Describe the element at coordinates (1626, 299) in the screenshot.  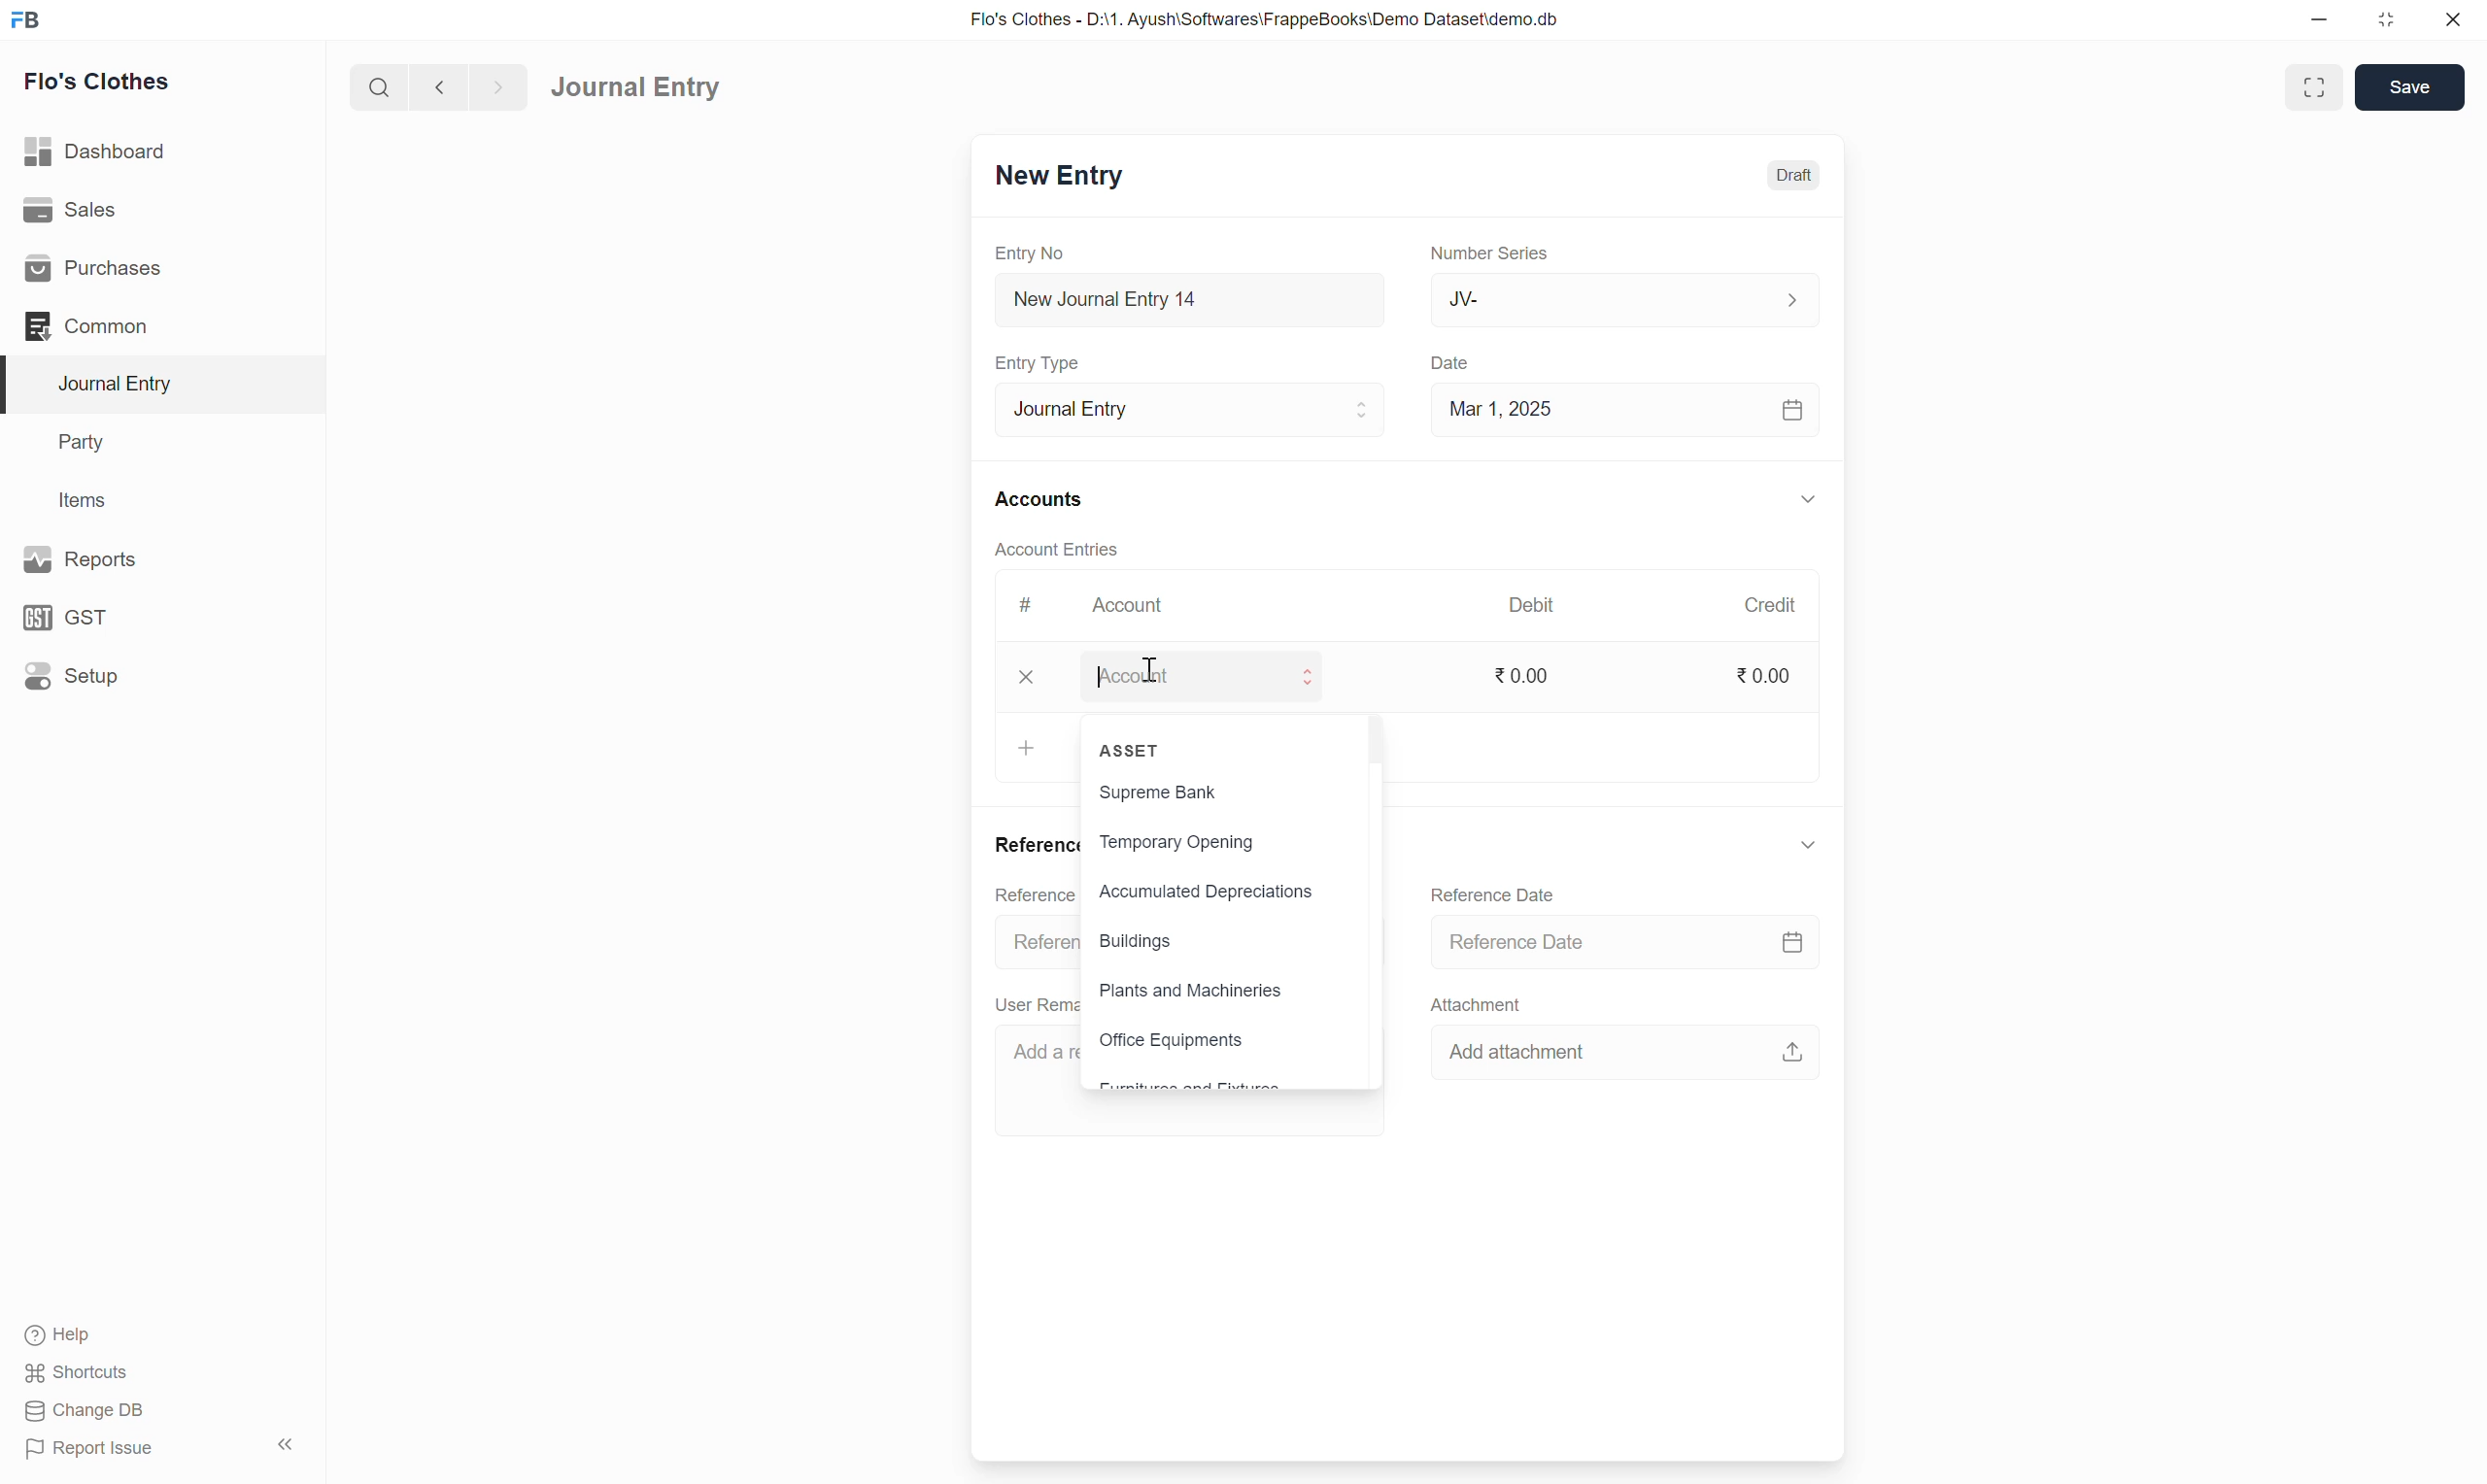
I see `JV-` at that location.